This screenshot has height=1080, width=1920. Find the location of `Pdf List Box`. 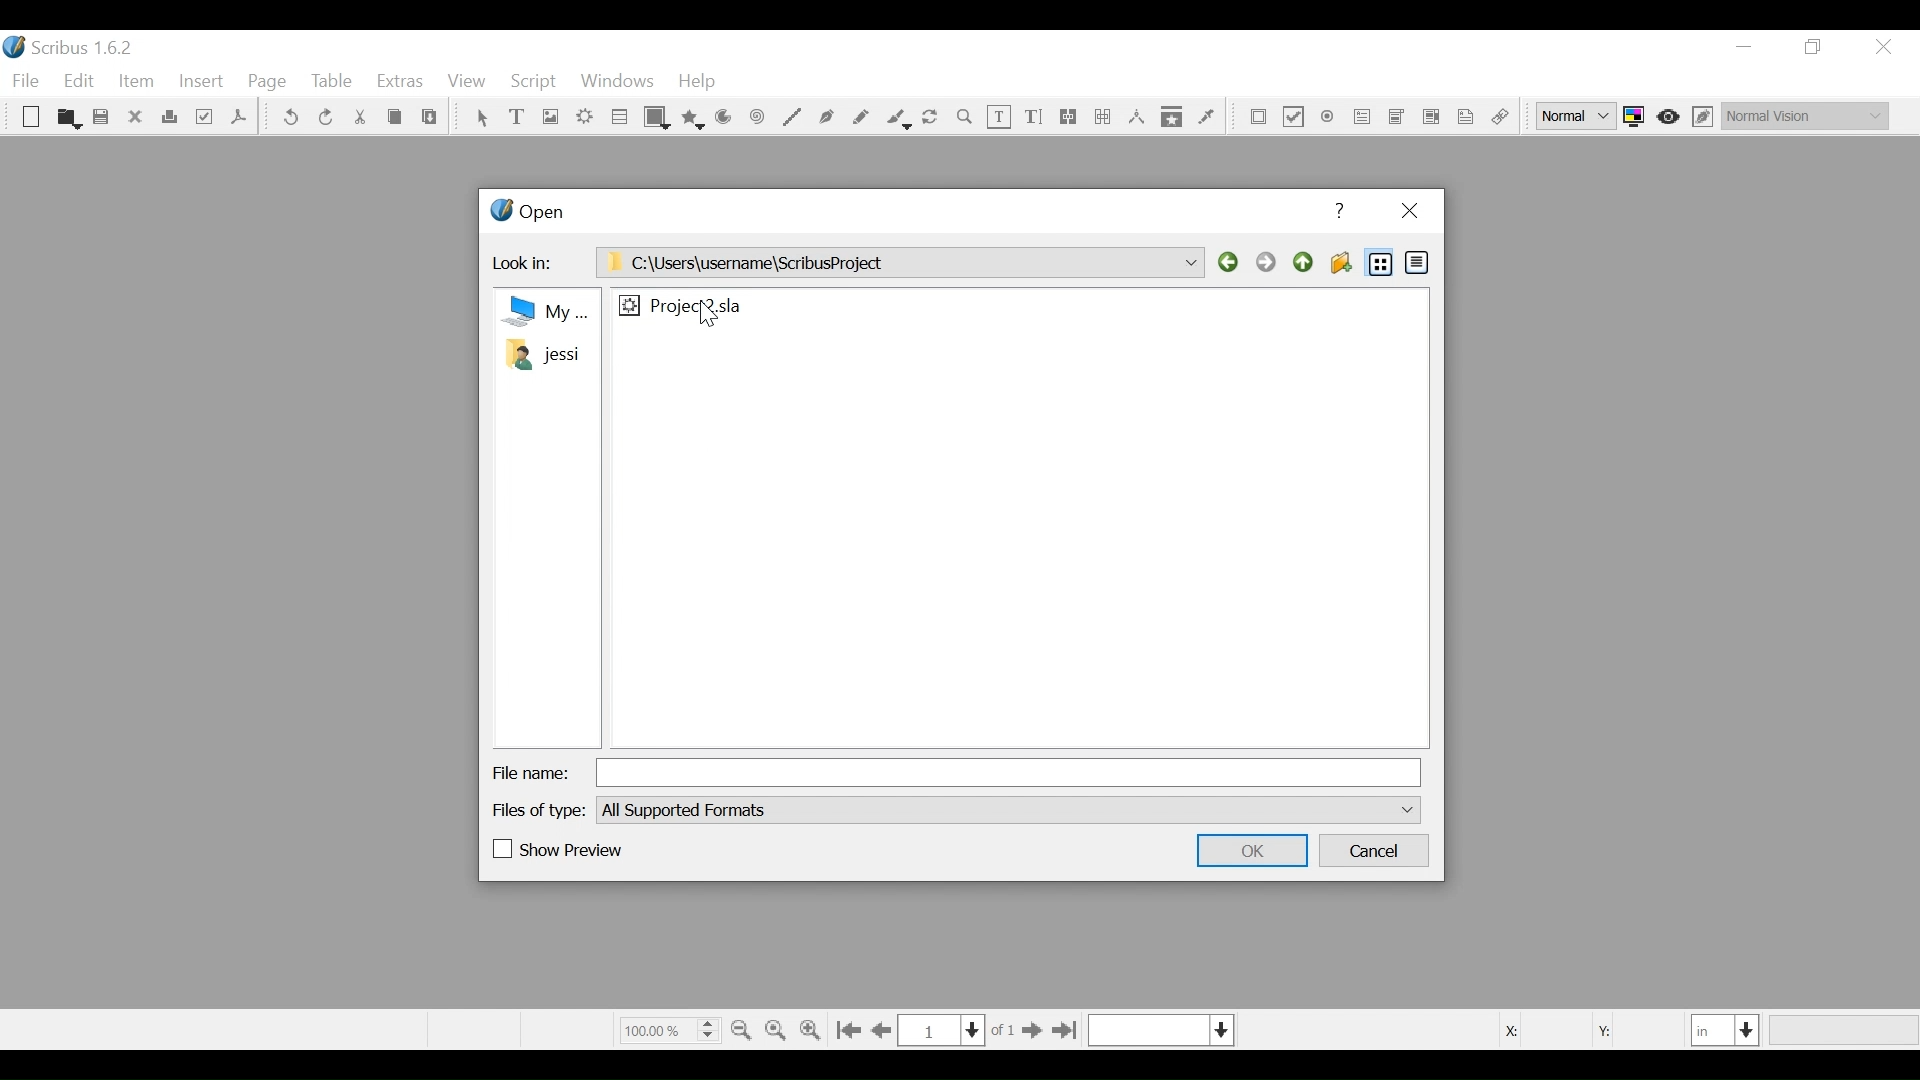

Pdf List Box is located at coordinates (1432, 116).